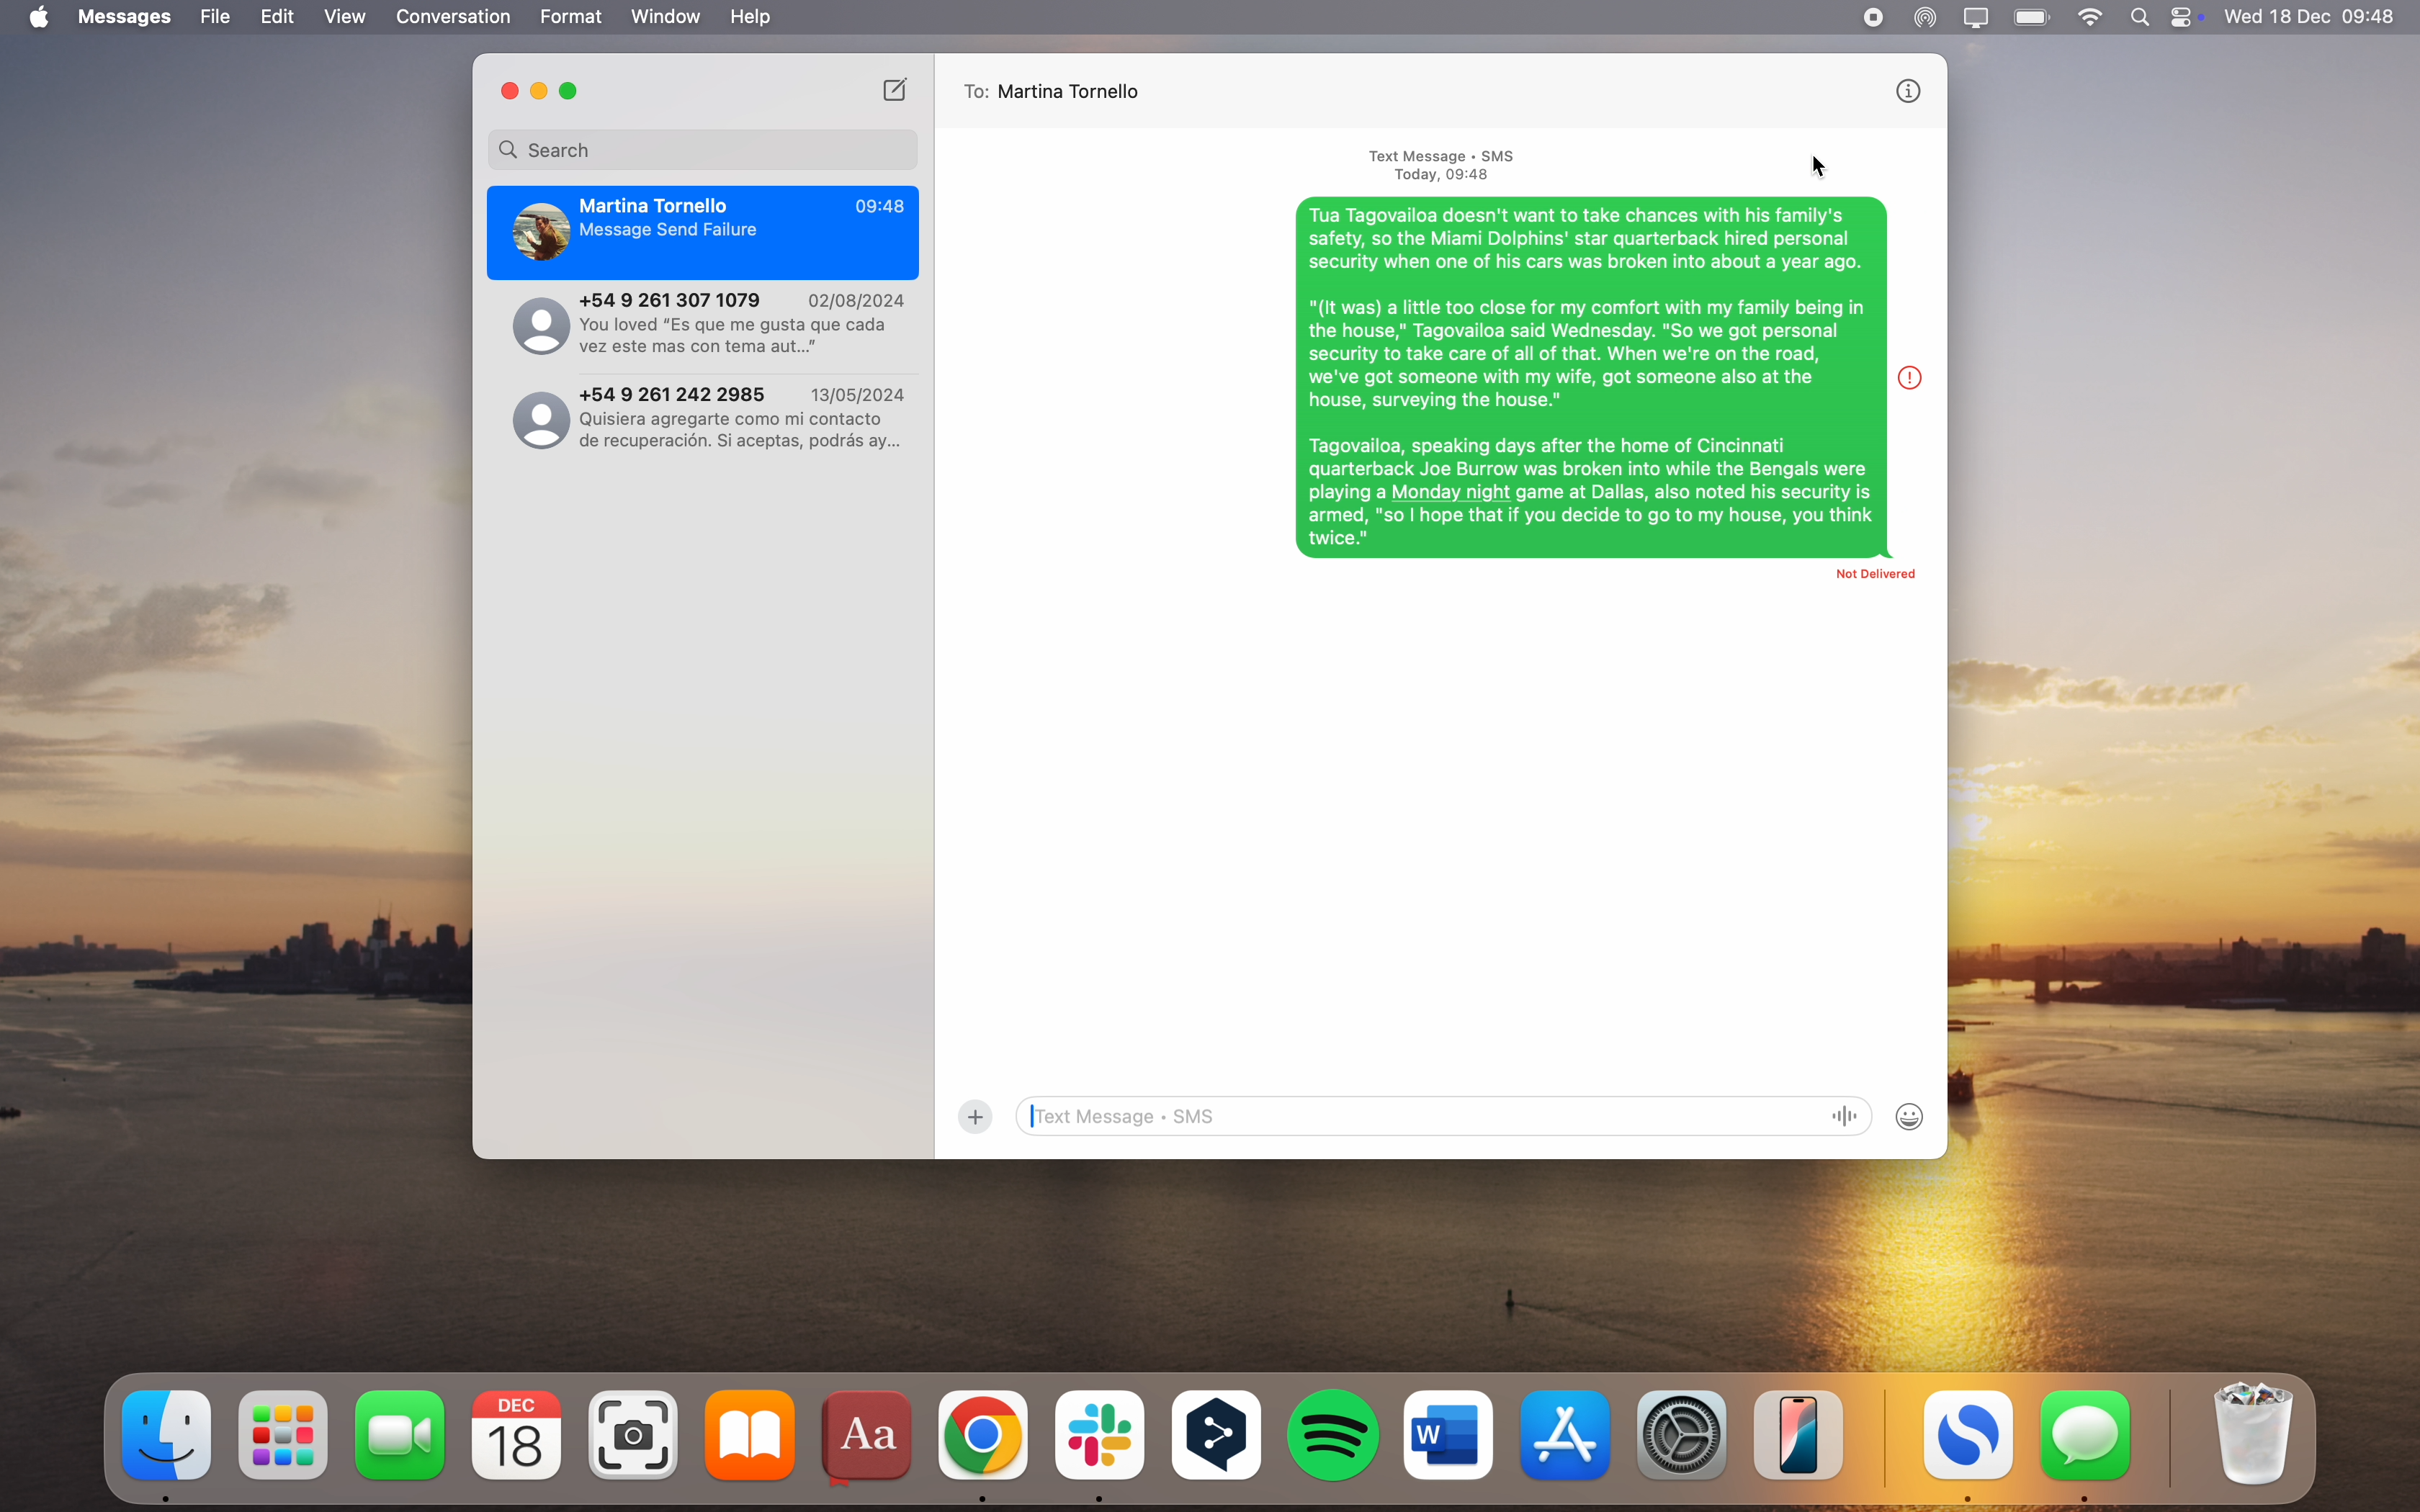 The image size is (2420, 1512). I want to click on Slack, so click(1099, 1445).